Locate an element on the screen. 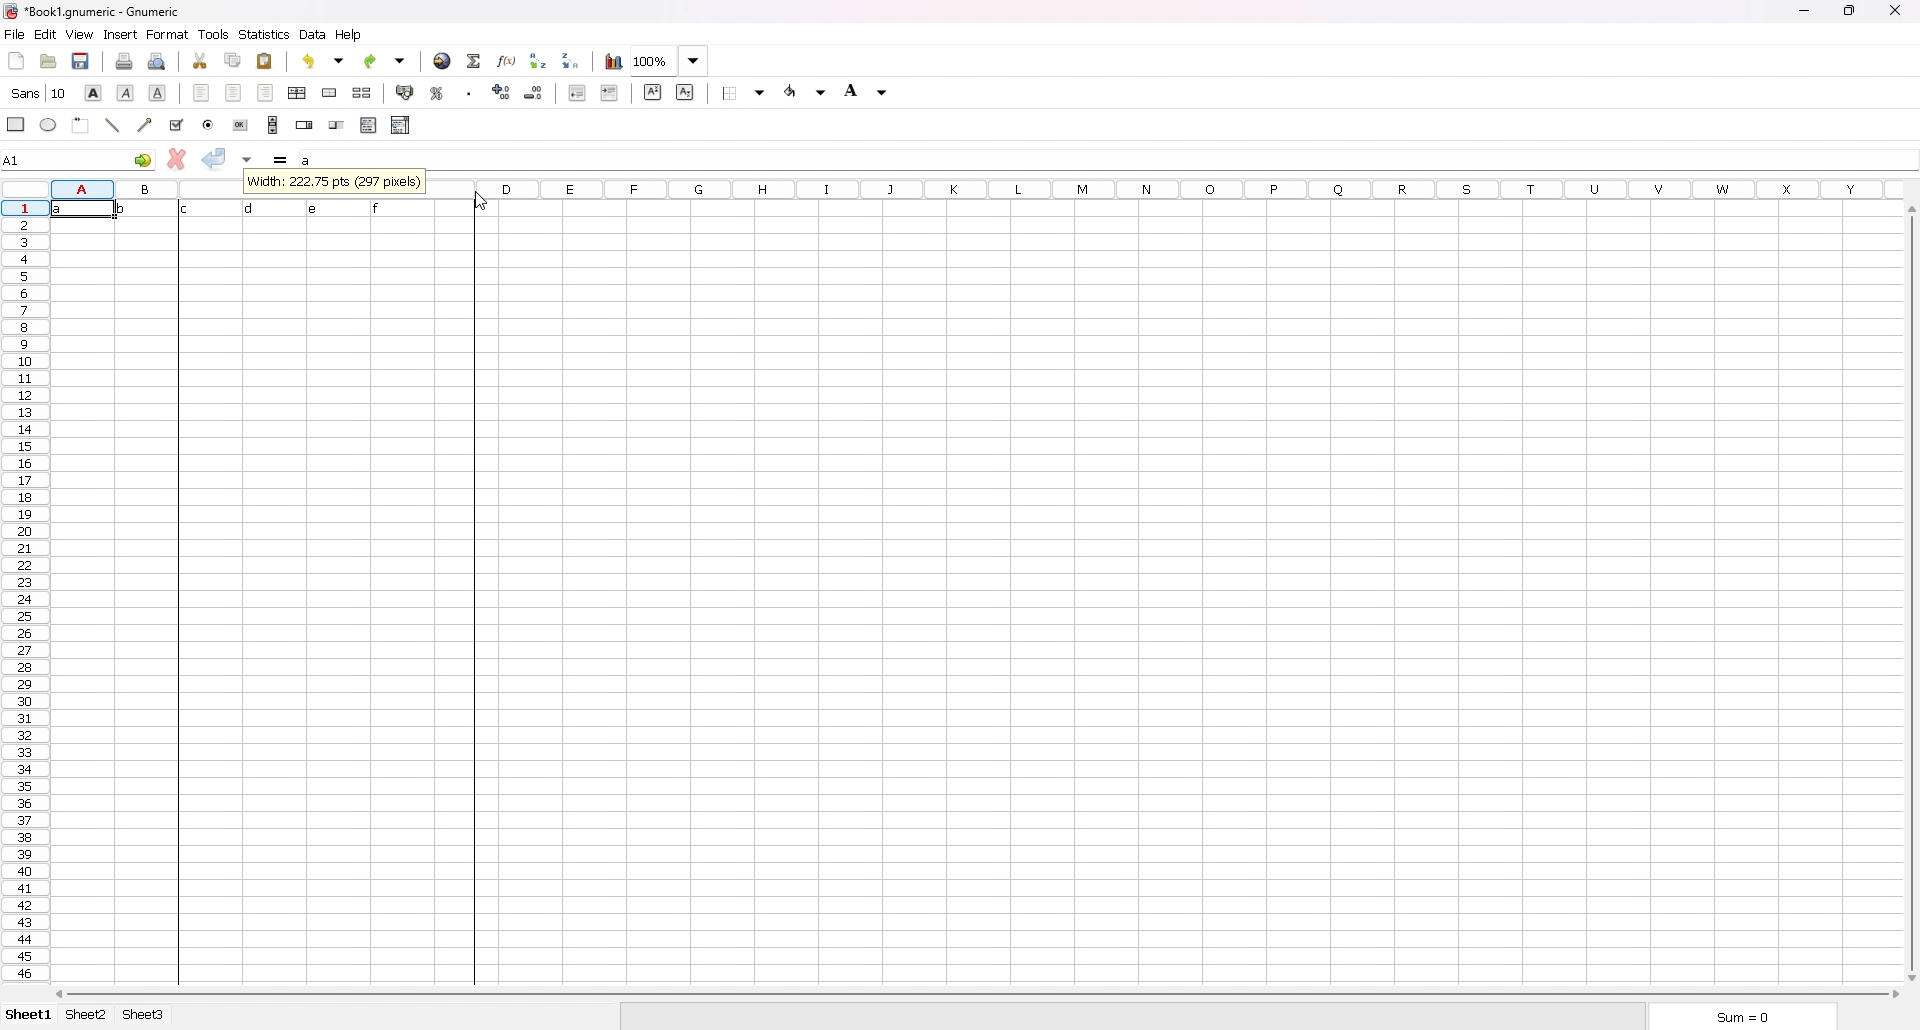  arrowed line is located at coordinates (147, 123).